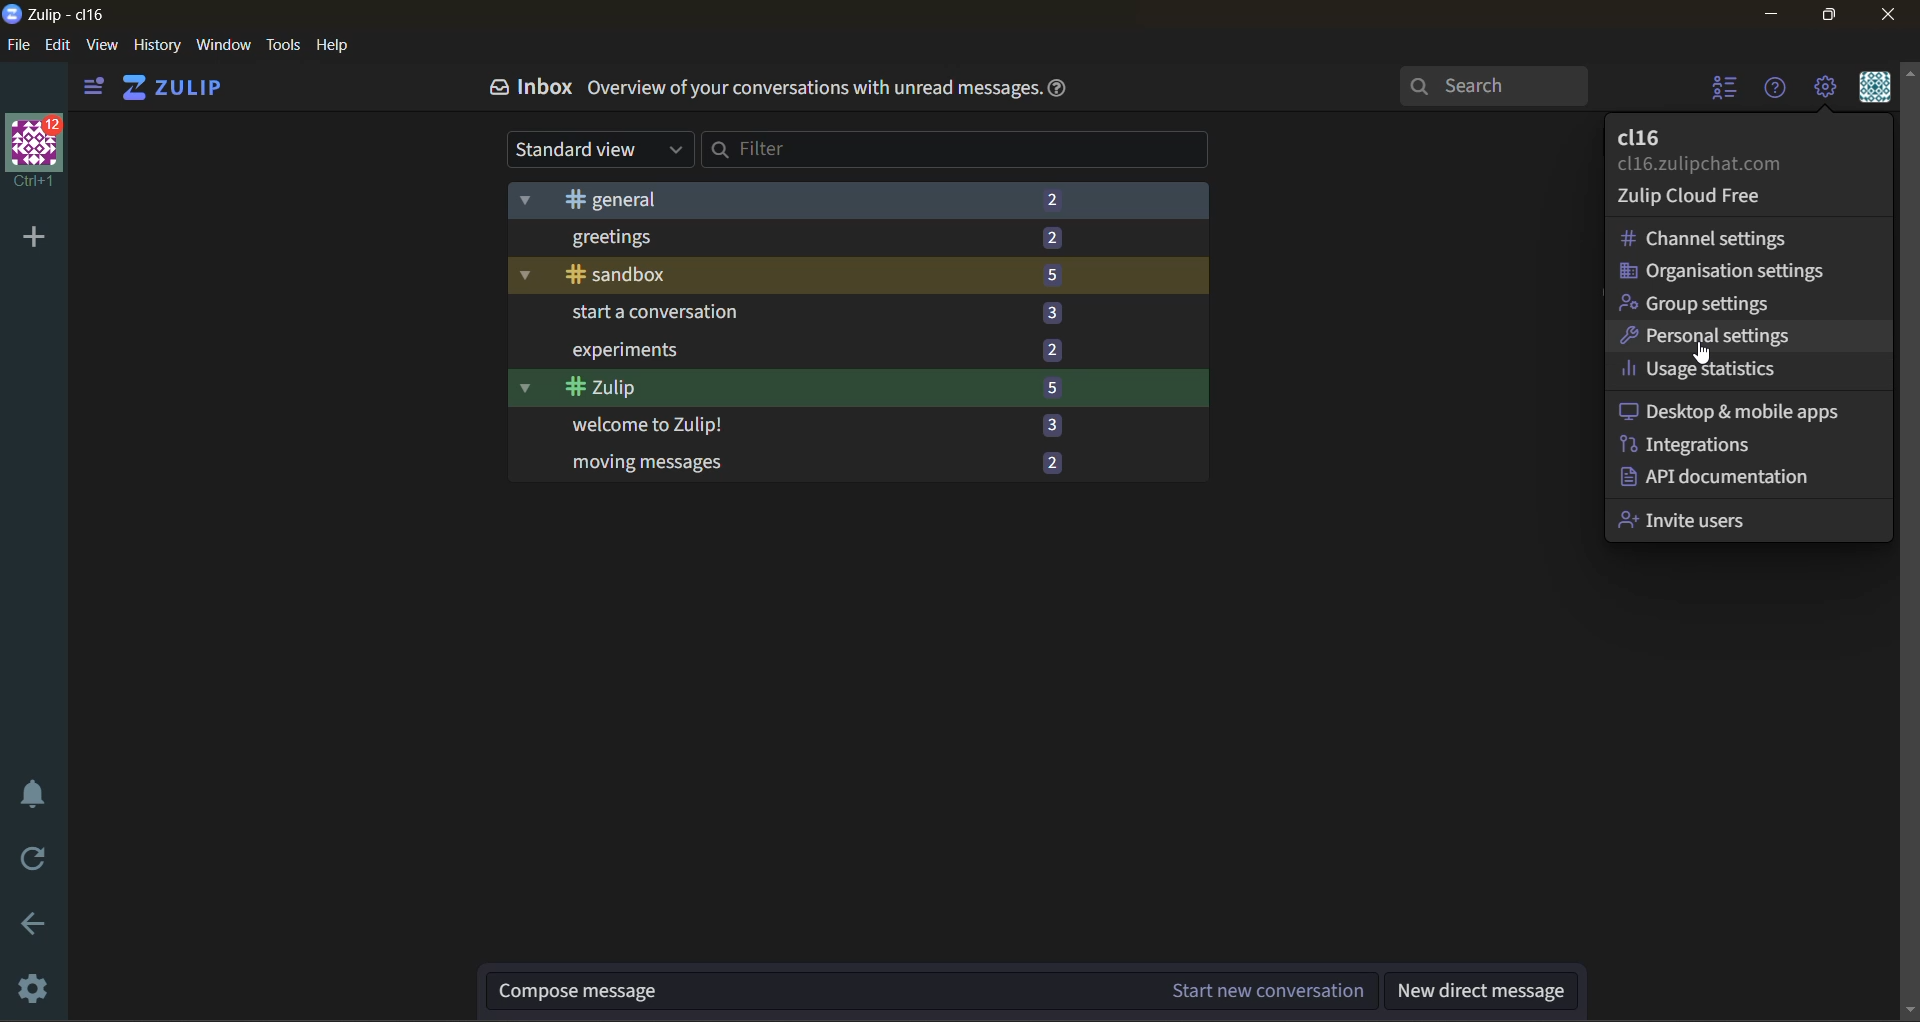 The width and height of the screenshot is (1920, 1022). Describe the element at coordinates (184, 88) in the screenshot. I see `home` at that location.